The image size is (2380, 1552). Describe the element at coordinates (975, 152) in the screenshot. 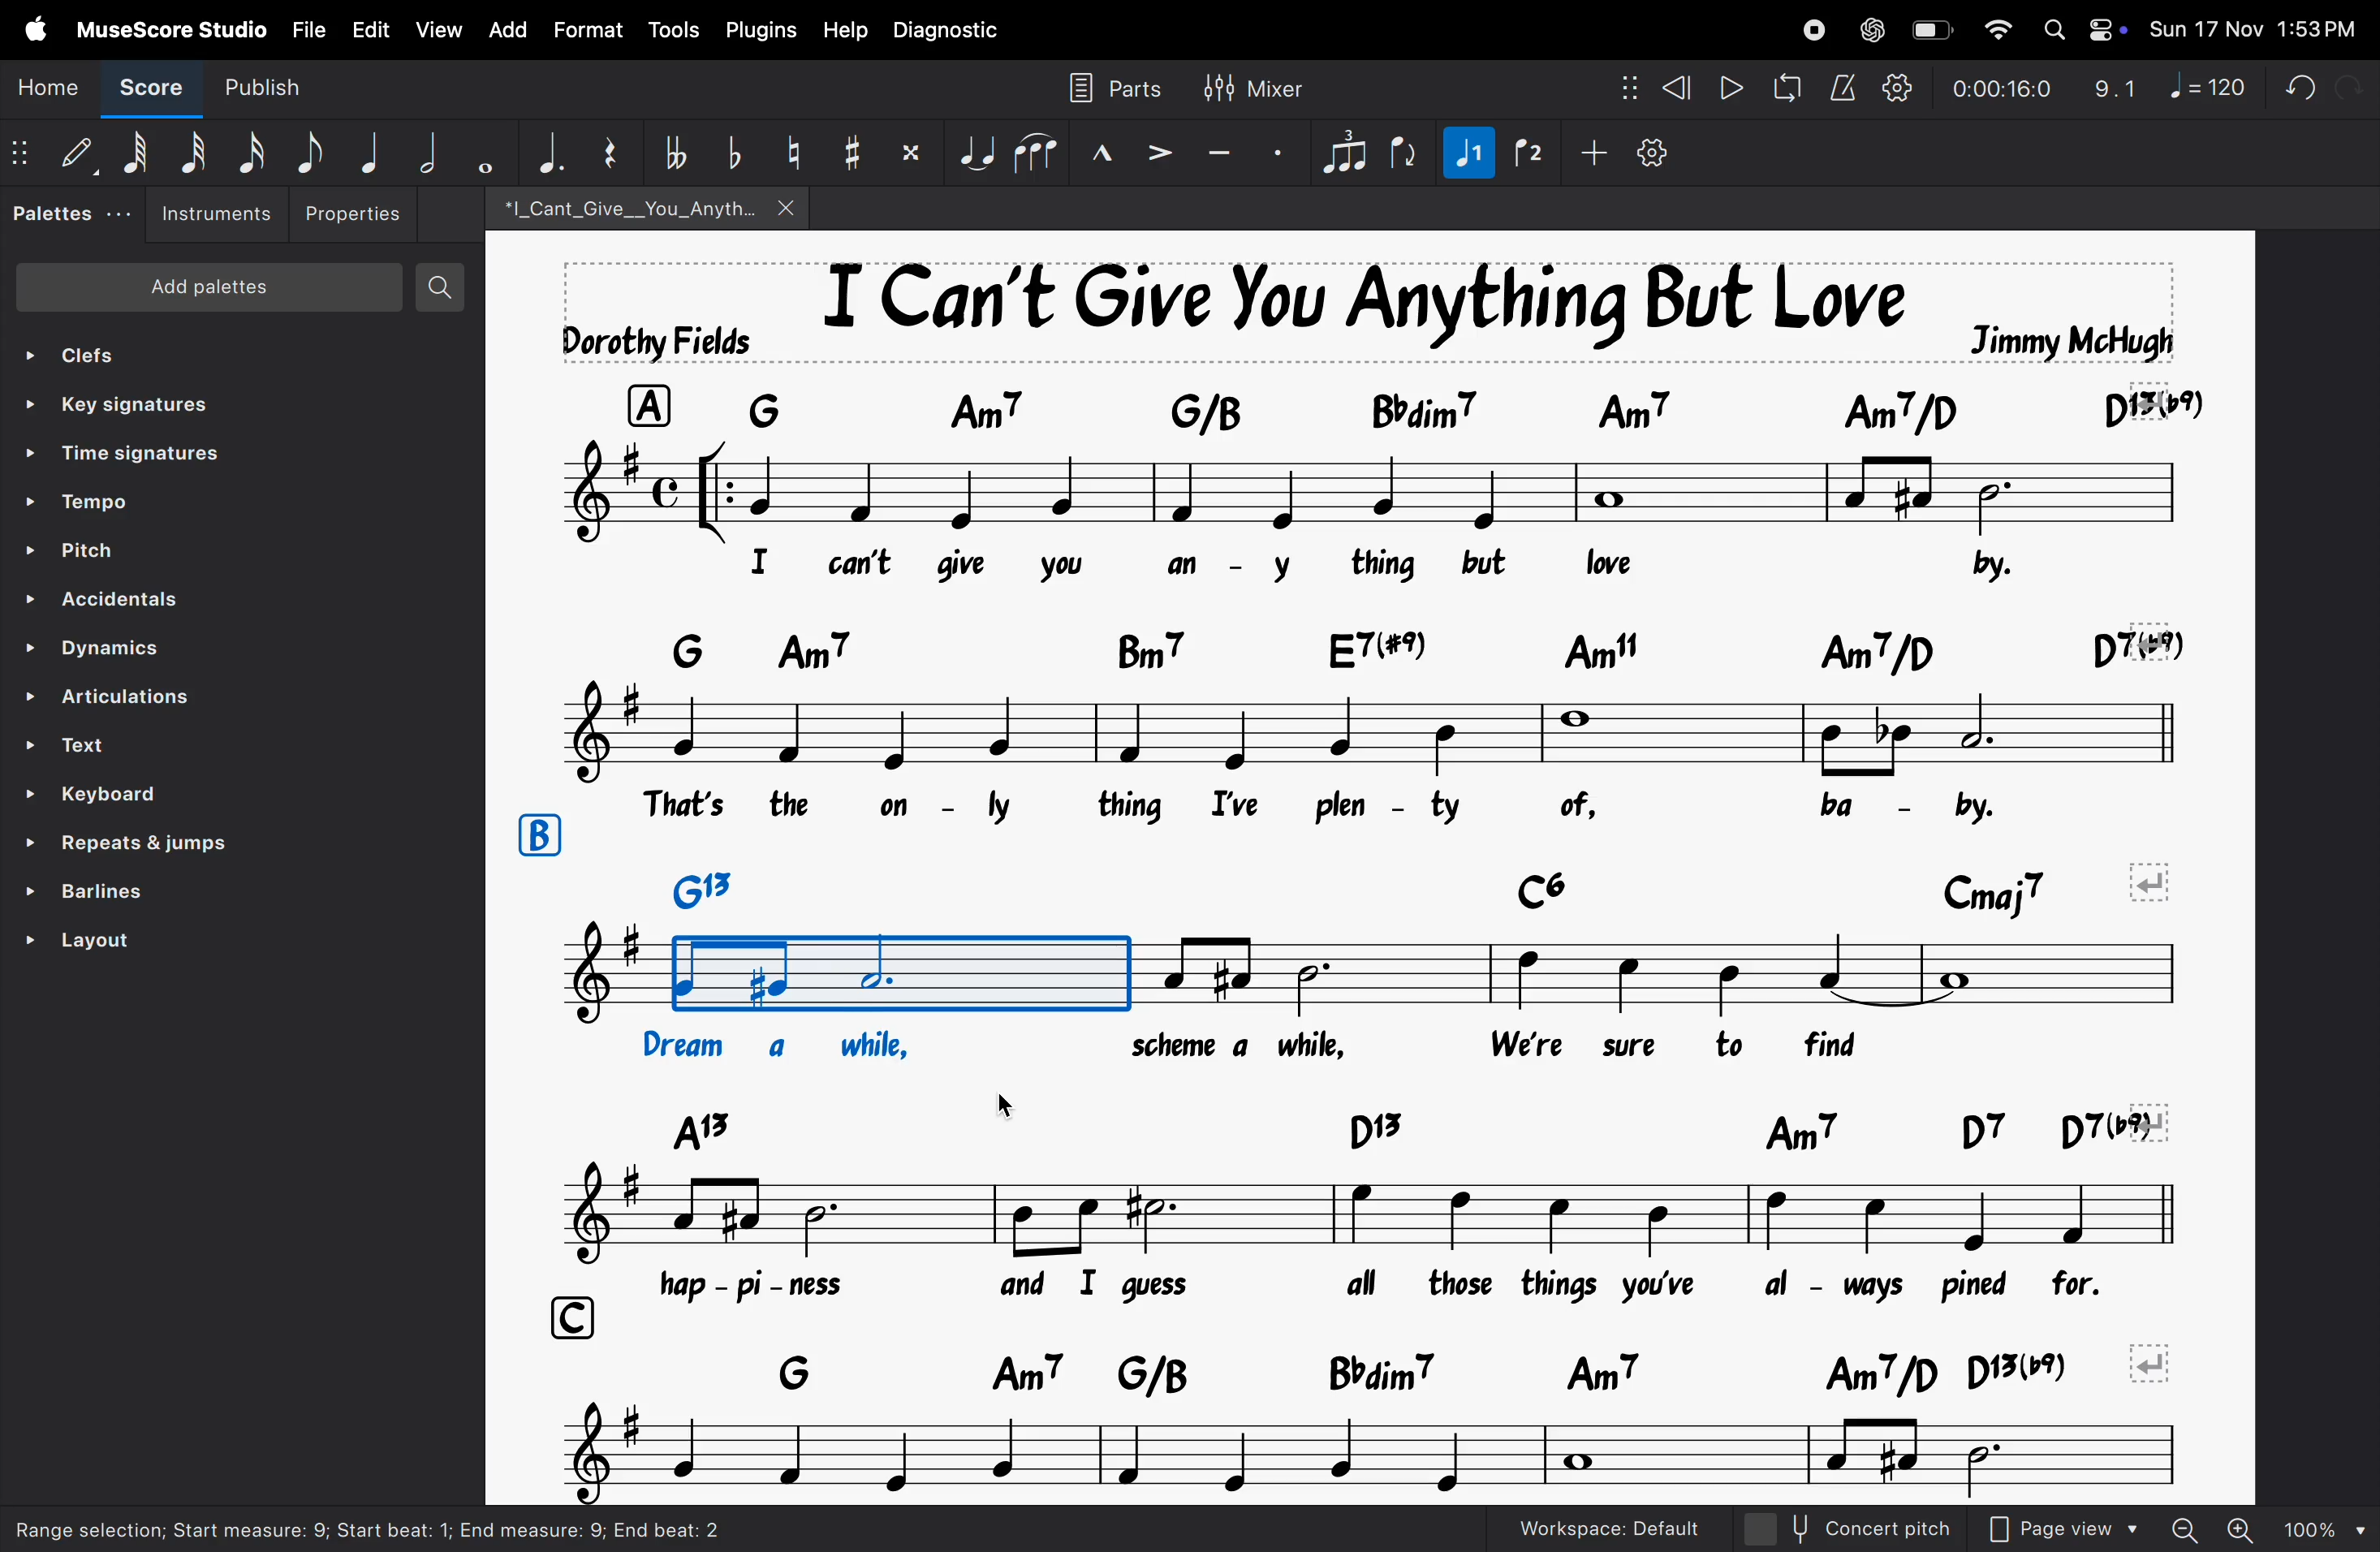

I see `tie` at that location.